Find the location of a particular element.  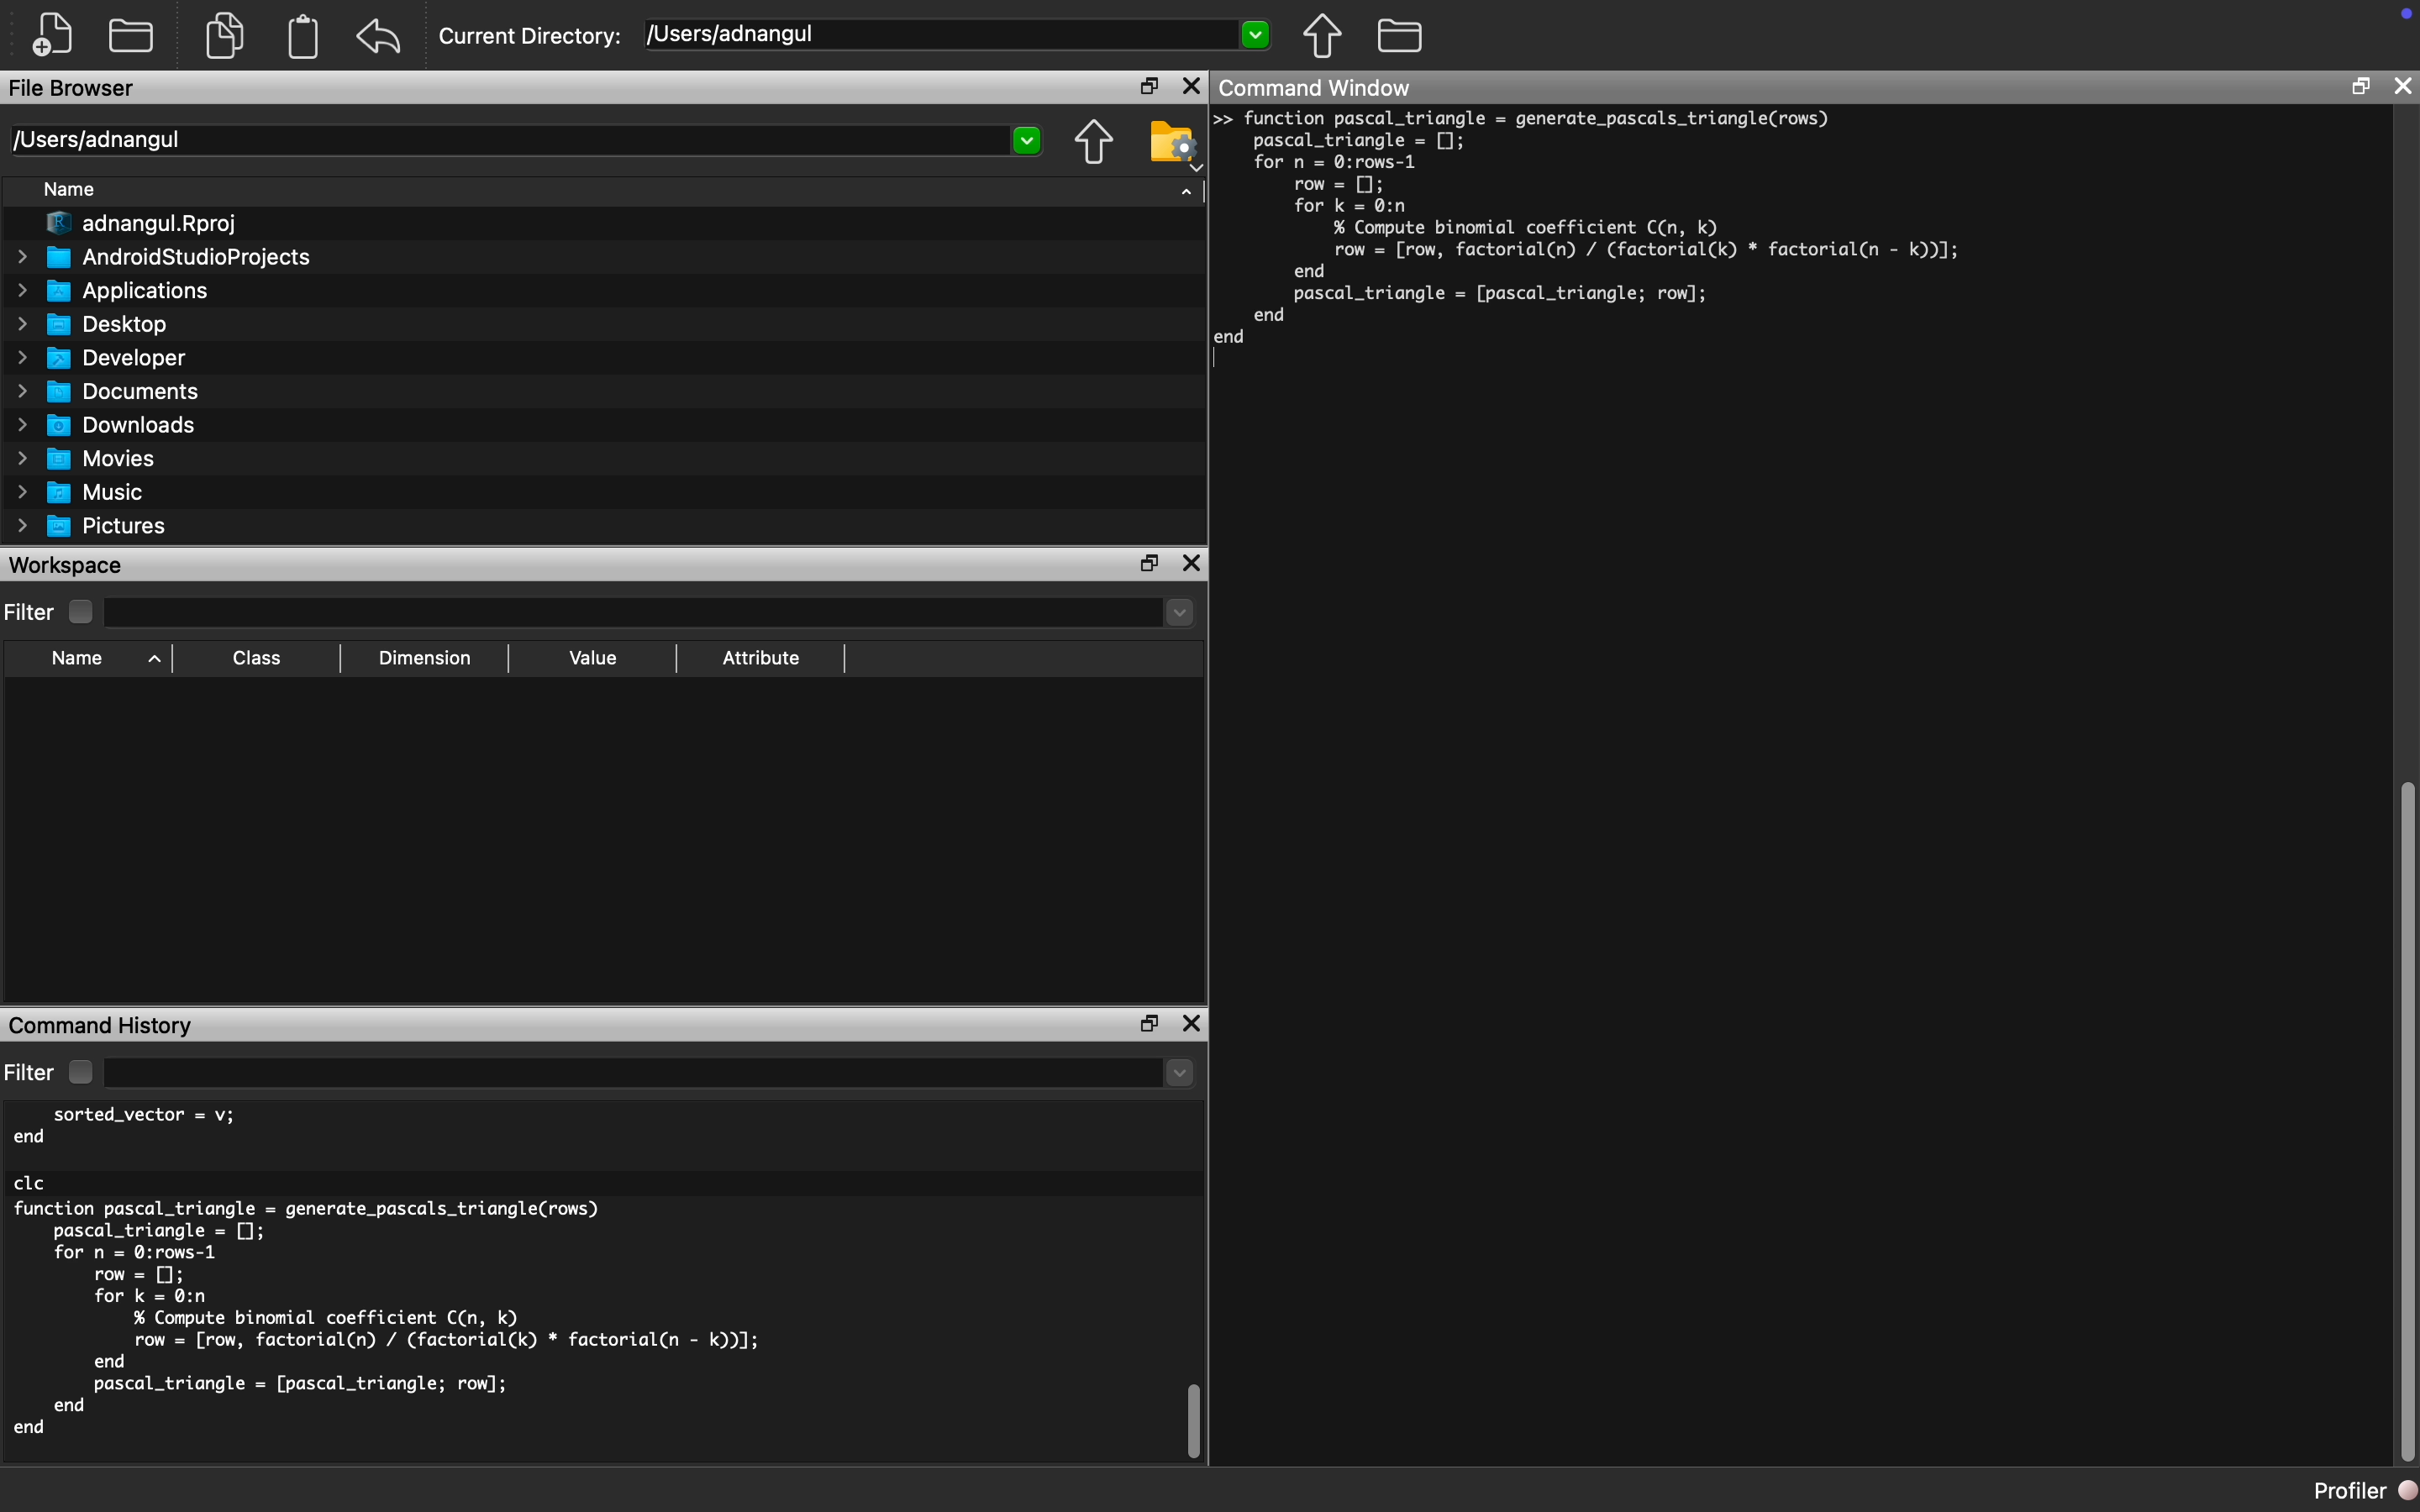

Name is located at coordinates (68, 190).